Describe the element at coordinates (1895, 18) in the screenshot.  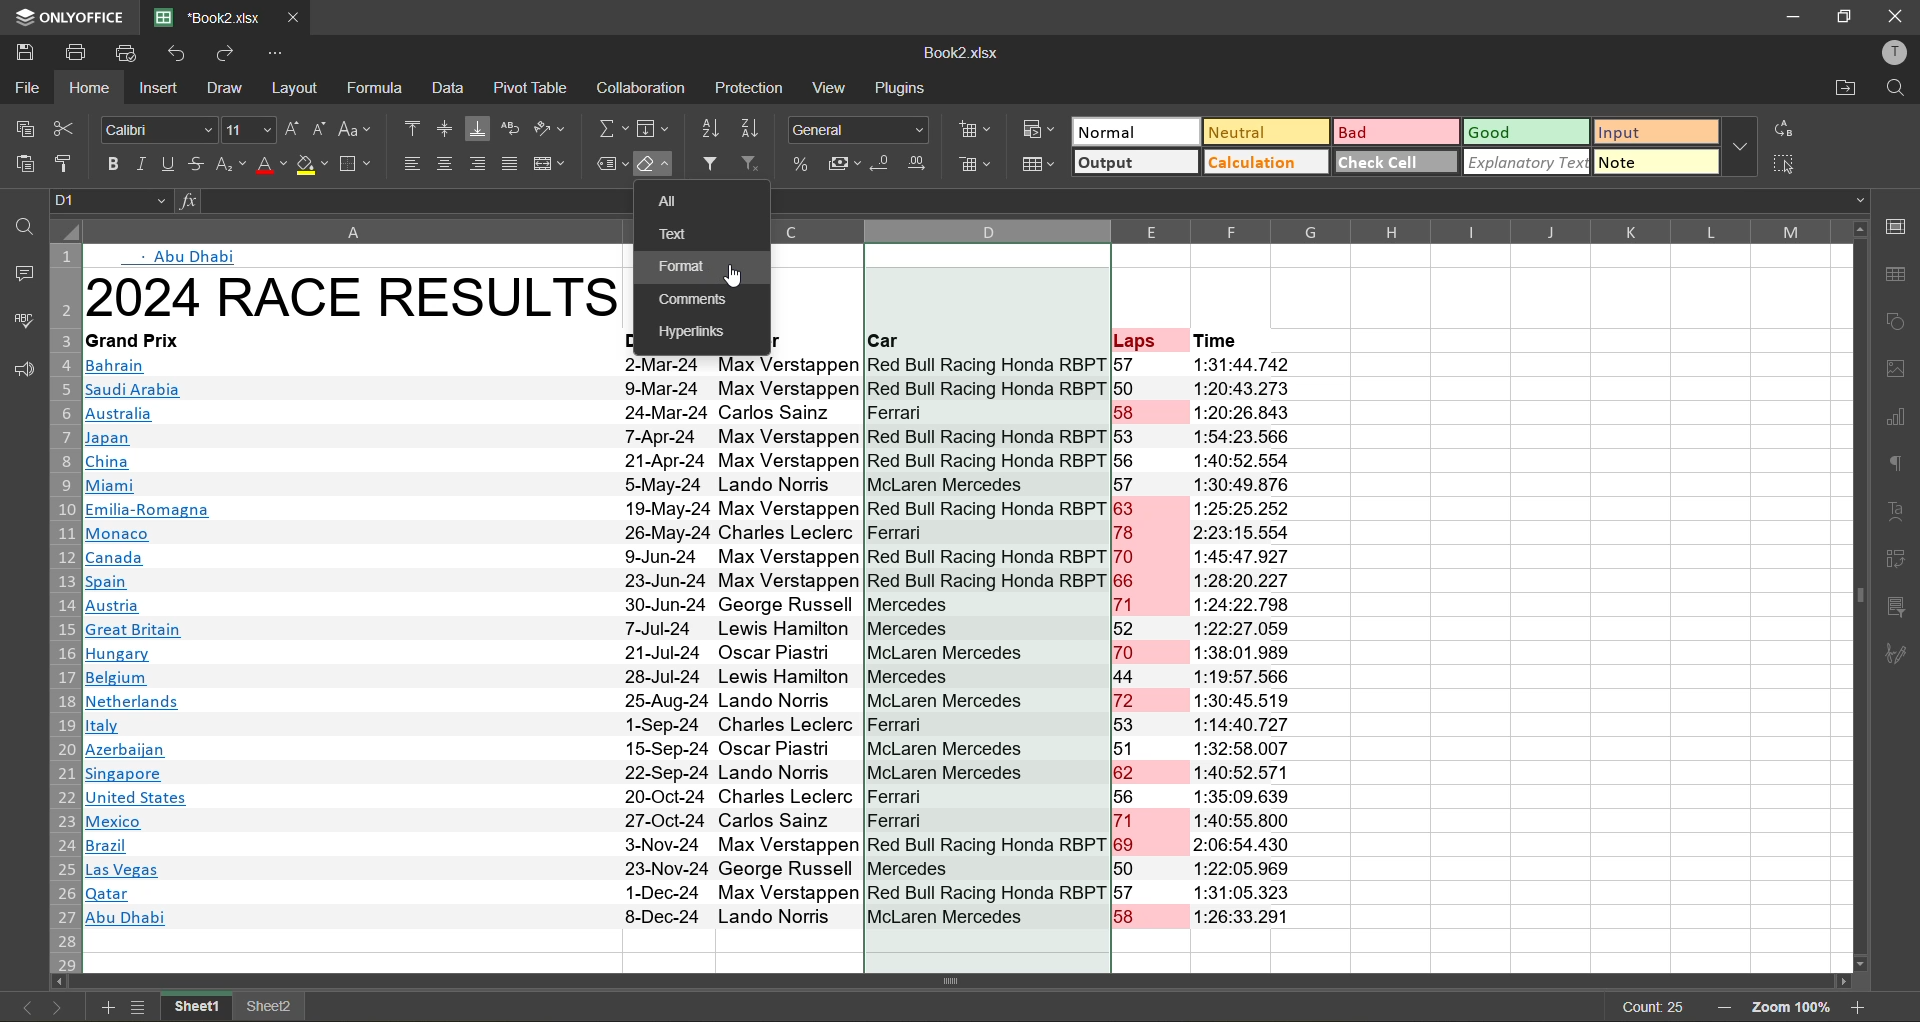
I see `close` at that location.